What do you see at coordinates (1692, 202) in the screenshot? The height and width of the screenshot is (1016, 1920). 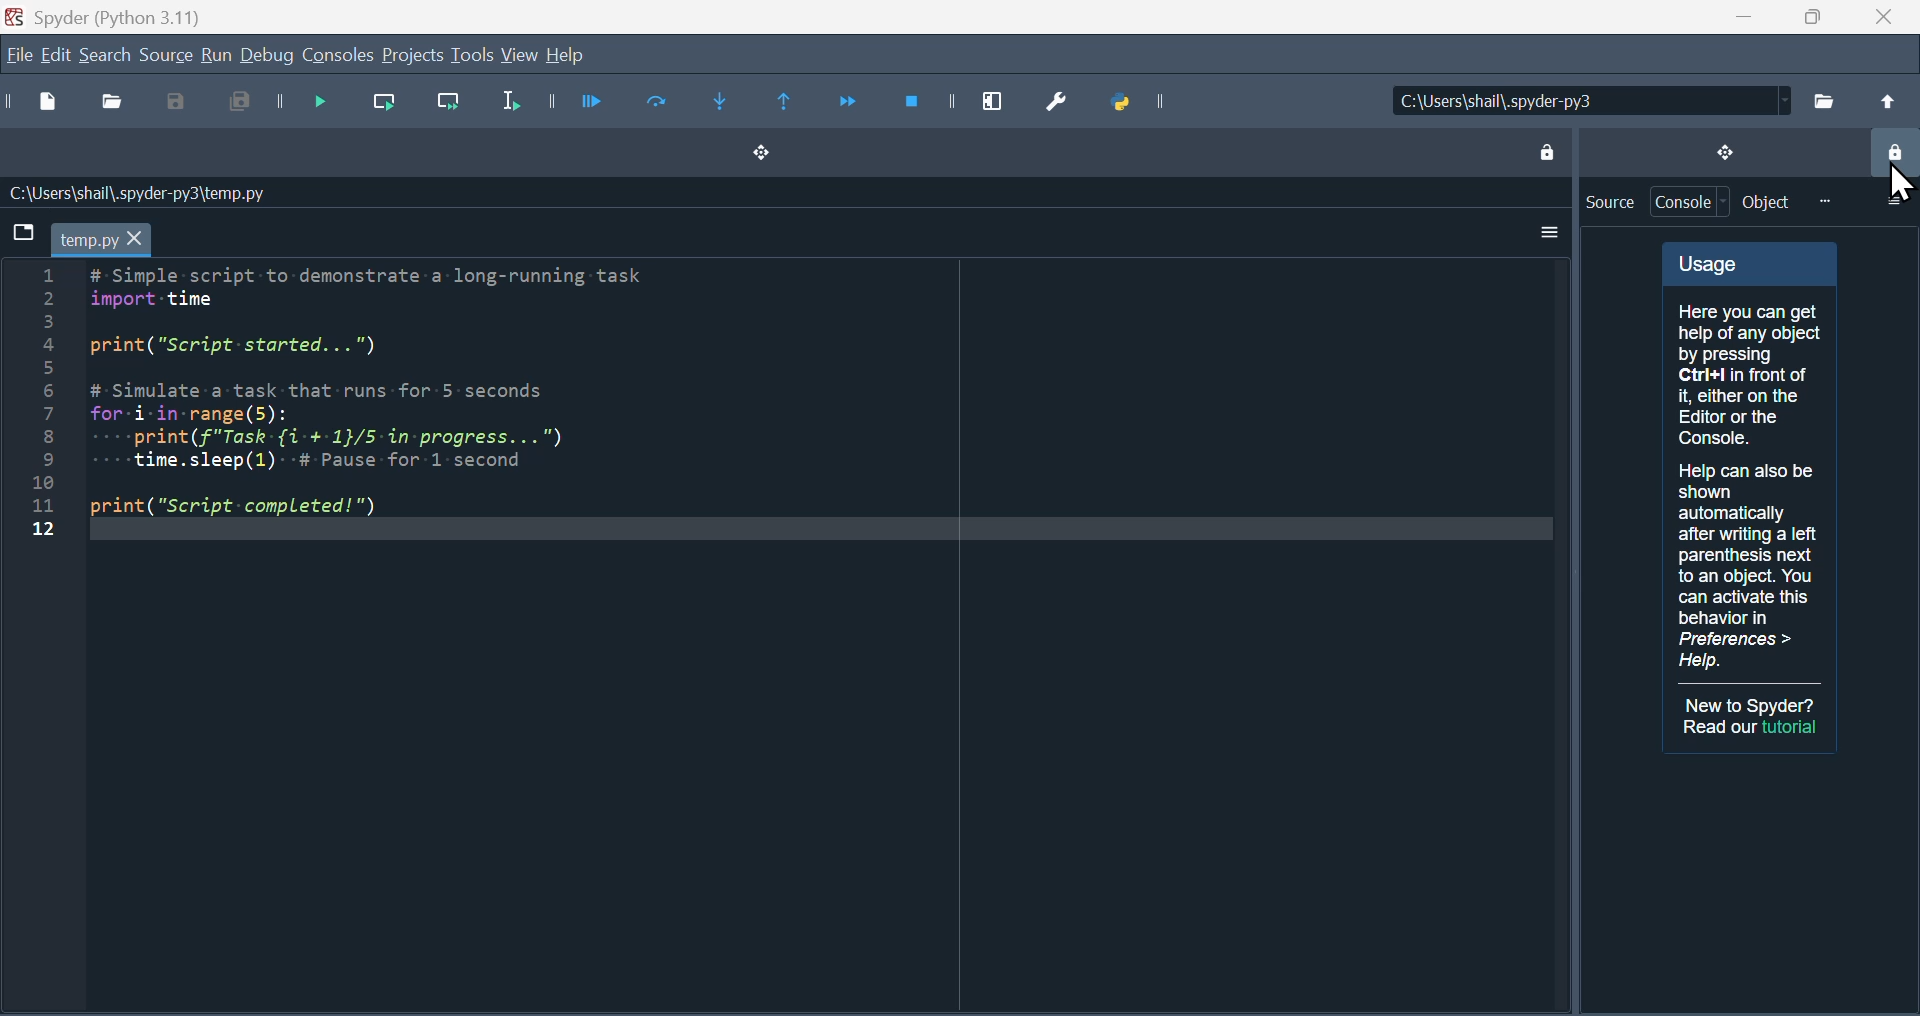 I see `Console` at bounding box center [1692, 202].